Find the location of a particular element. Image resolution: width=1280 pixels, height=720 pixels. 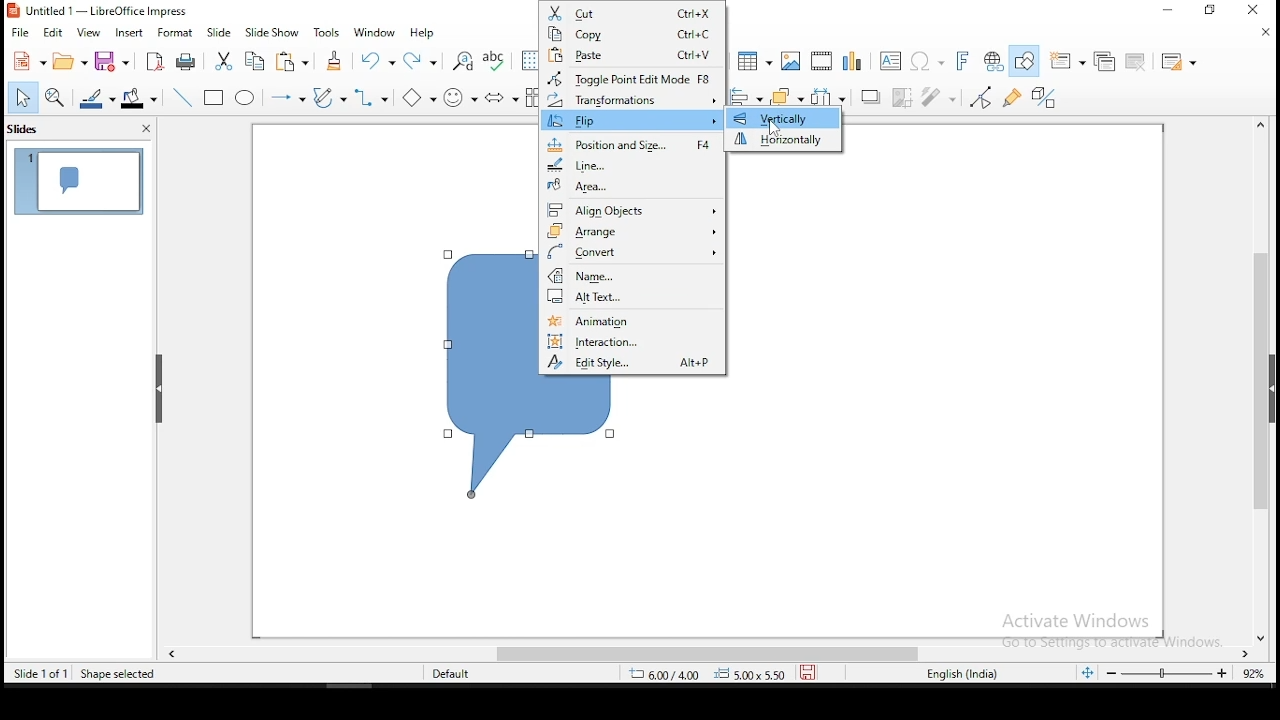

insert audio or video is located at coordinates (819, 61).